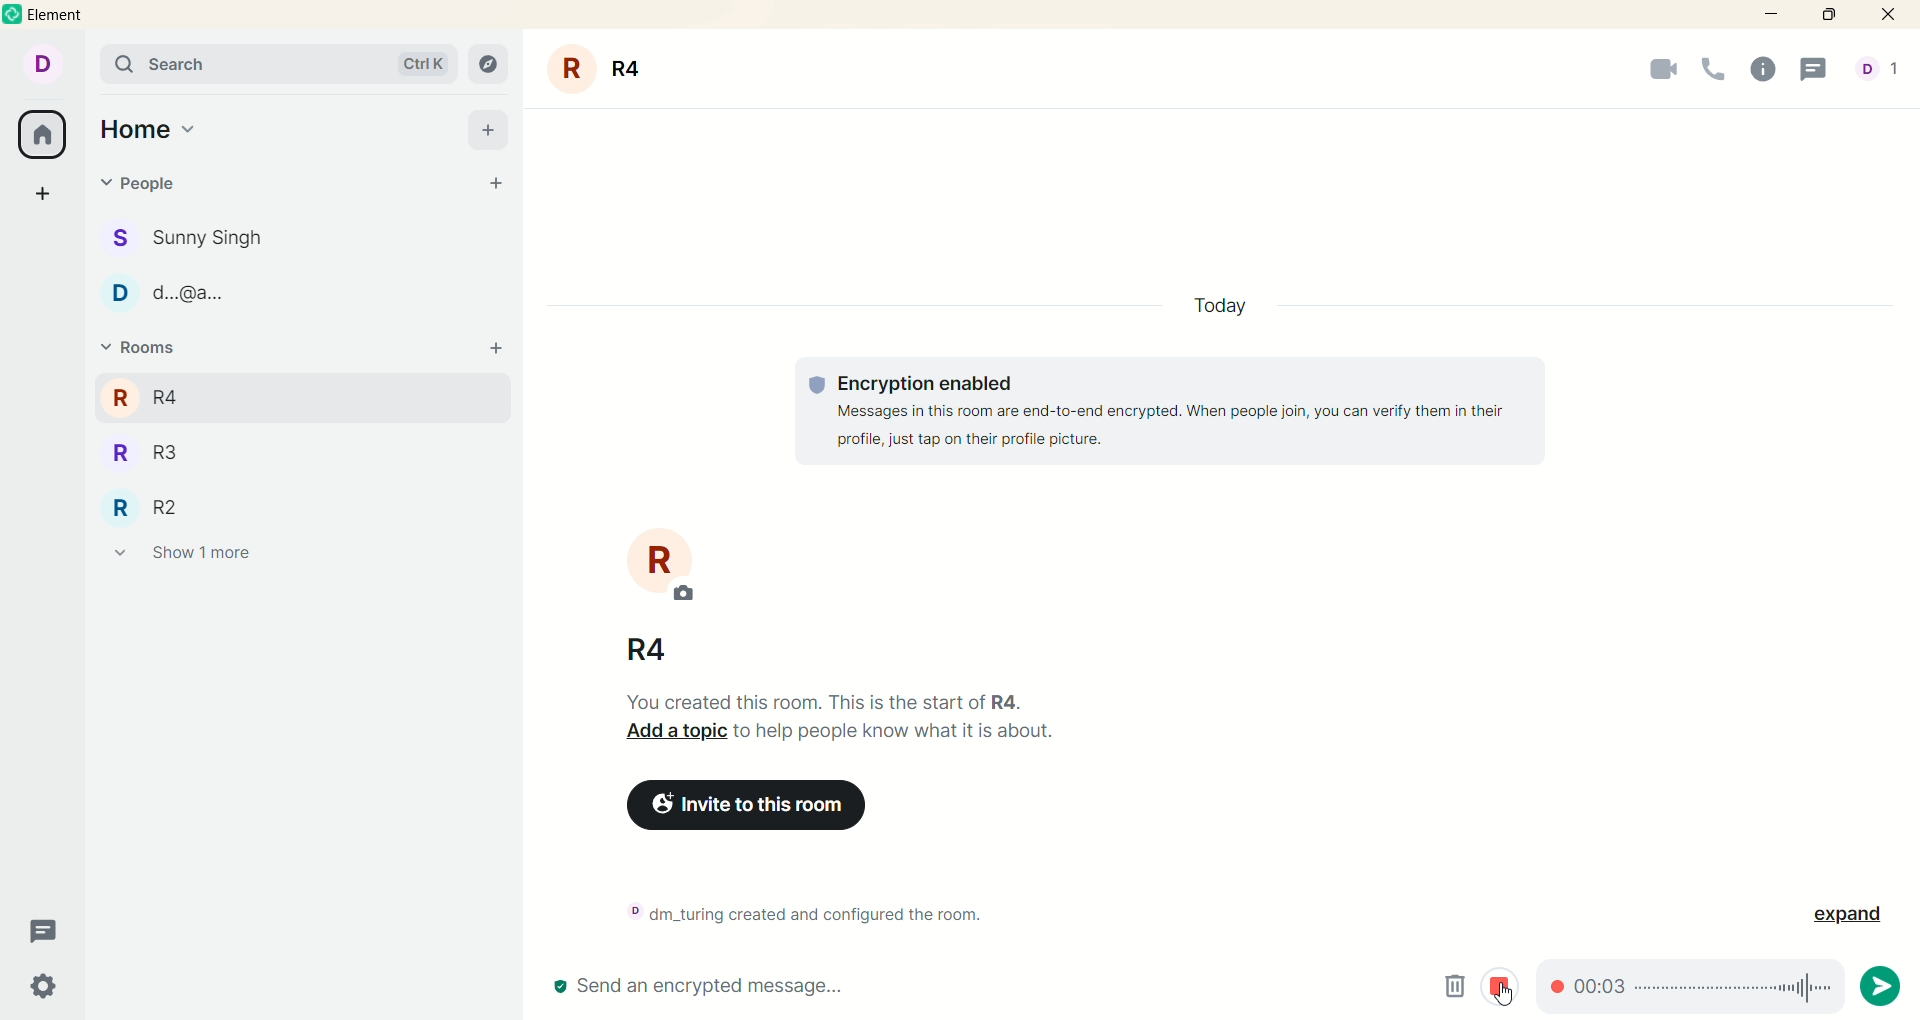 Image resolution: width=1920 pixels, height=1020 pixels. I want to click on minimize, so click(1768, 16).